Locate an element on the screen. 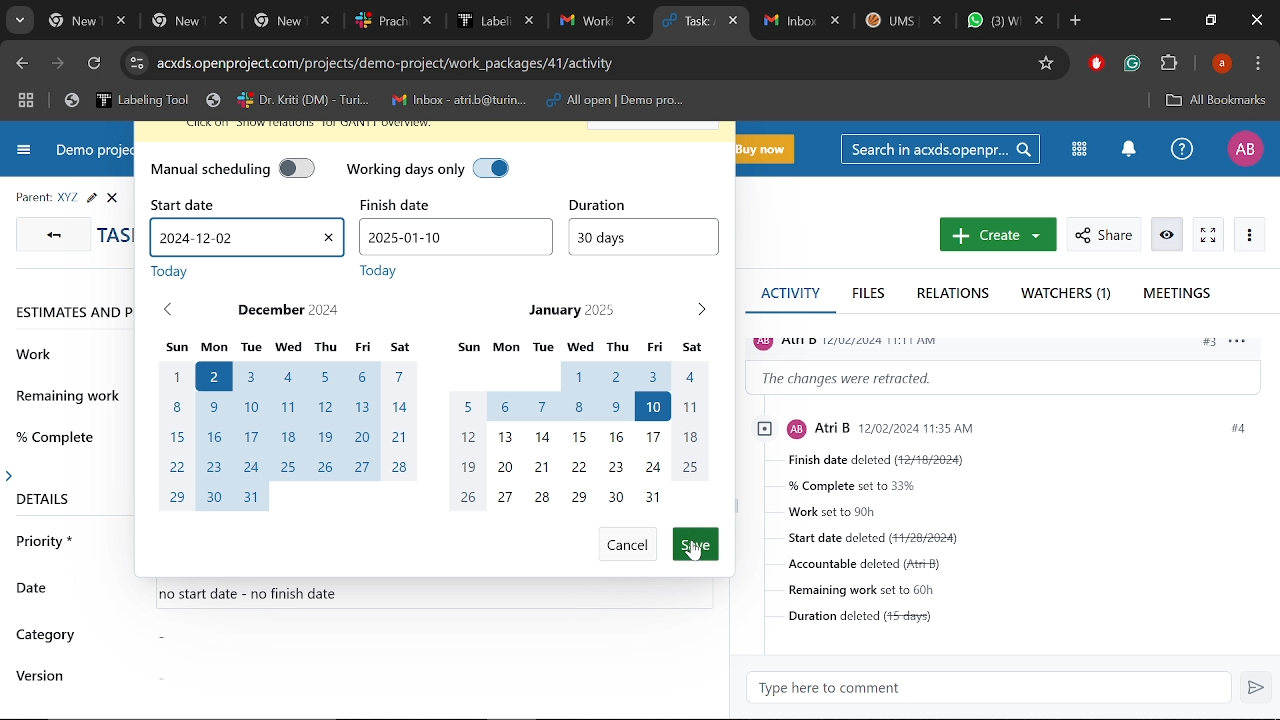 This screenshot has width=1280, height=720. start date is located at coordinates (182, 203).